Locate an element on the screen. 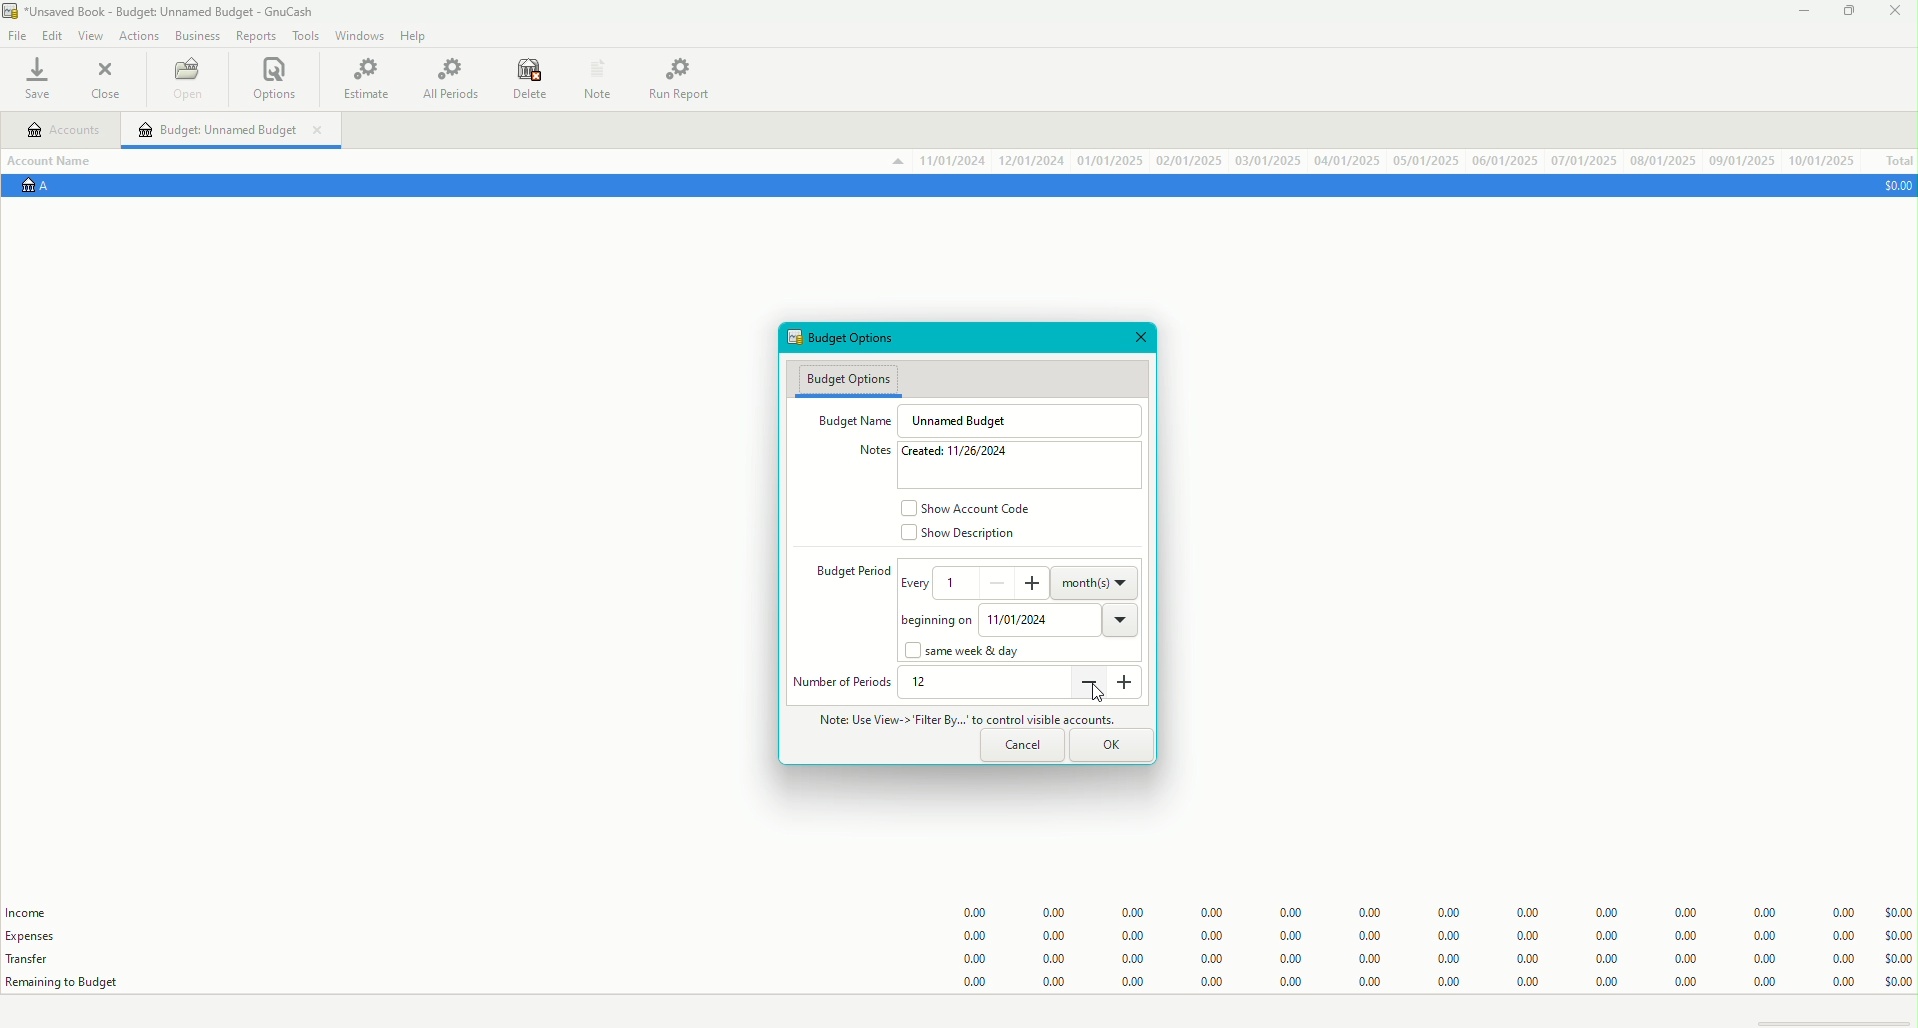  Estimate is located at coordinates (368, 77).